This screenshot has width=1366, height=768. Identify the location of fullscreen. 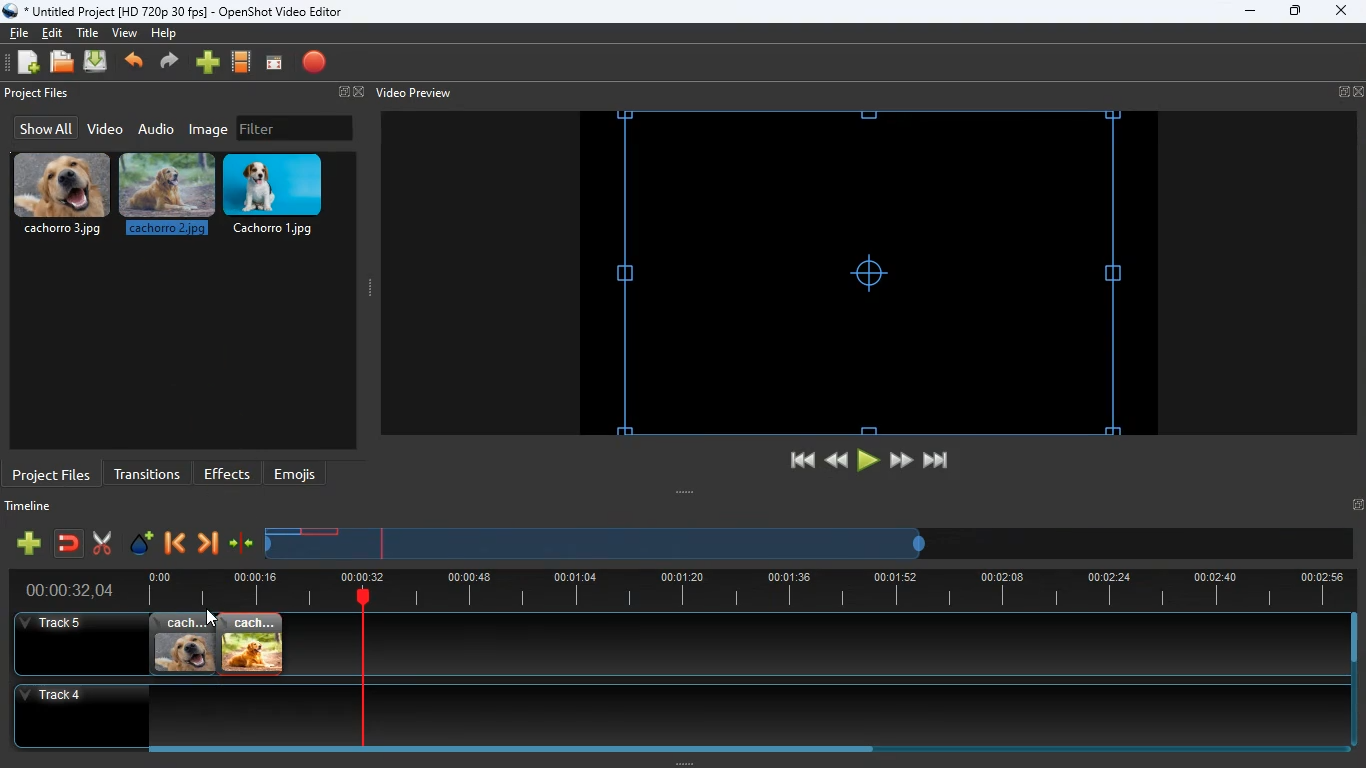
(348, 93).